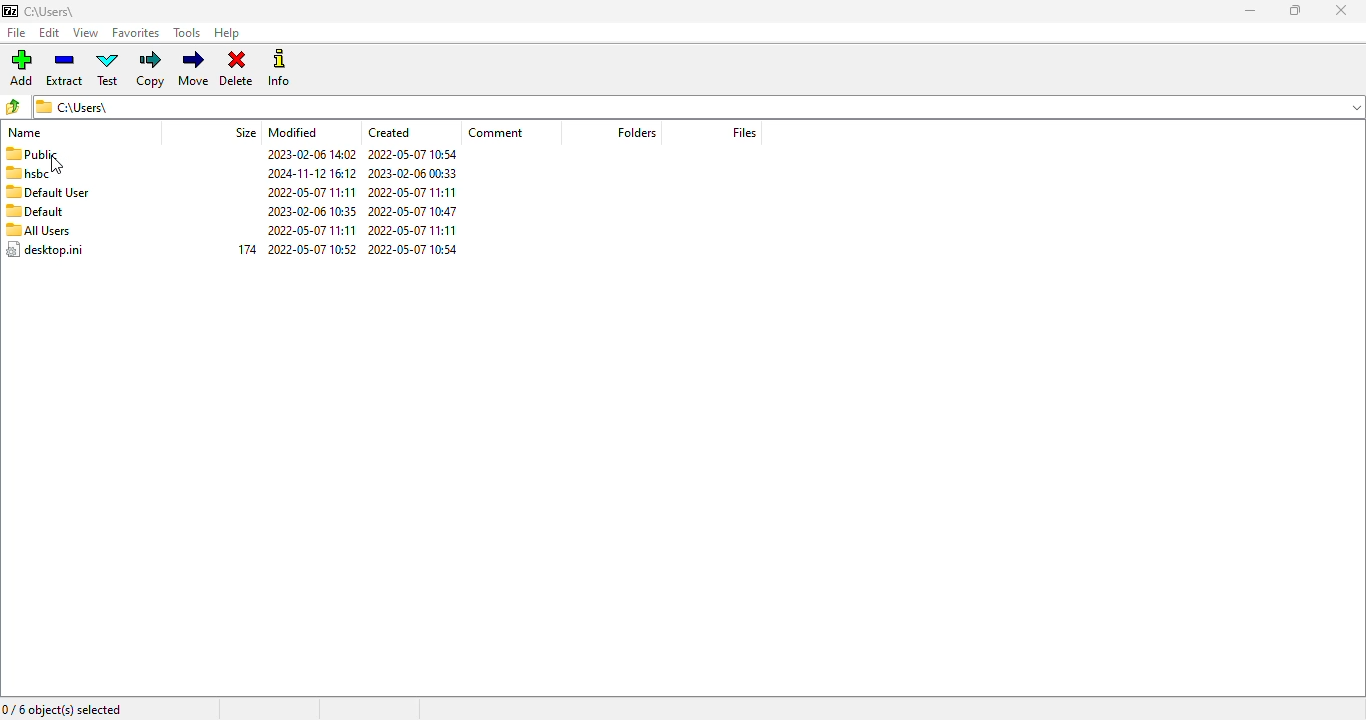  What do you see at coordinates (302, 173) in the screenshot?
I see `2024-11-12 16:12` at bounding box center [302, 173].